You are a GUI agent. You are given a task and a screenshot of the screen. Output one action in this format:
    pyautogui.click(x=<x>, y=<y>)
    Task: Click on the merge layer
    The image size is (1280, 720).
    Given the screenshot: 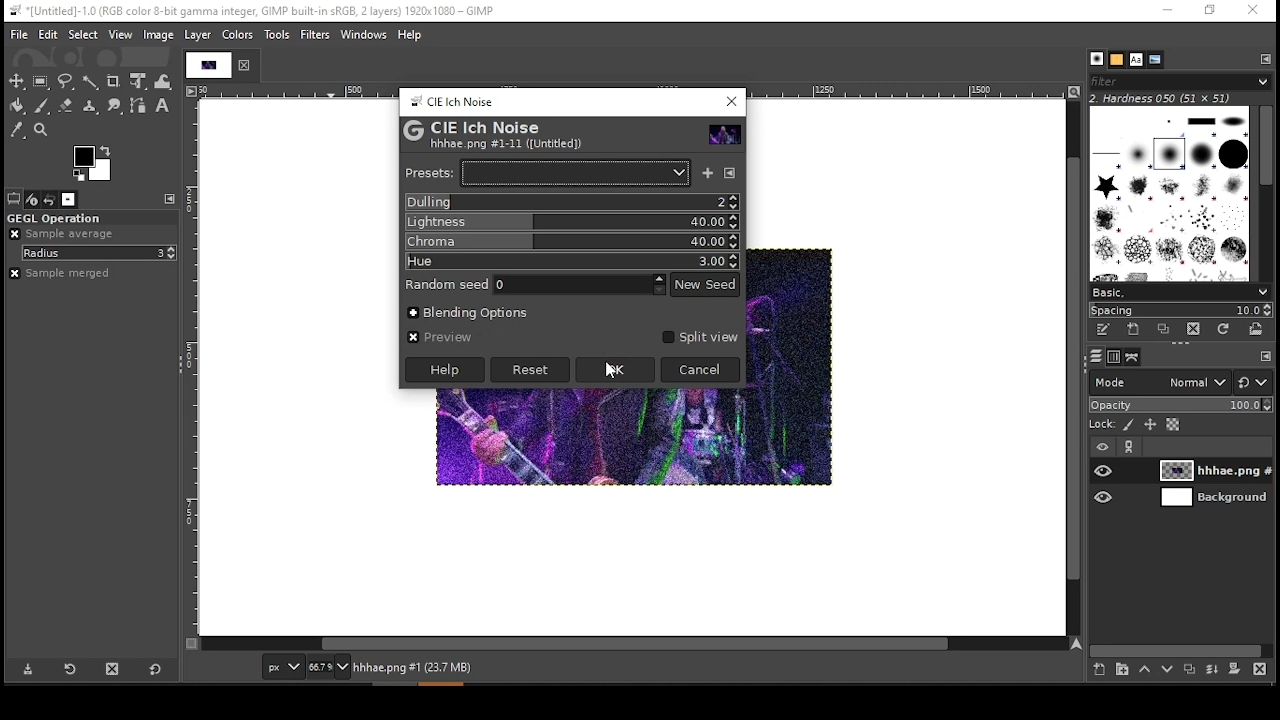 What is the action you would take?
    pyautogui.click(x=1212, y=670)
    